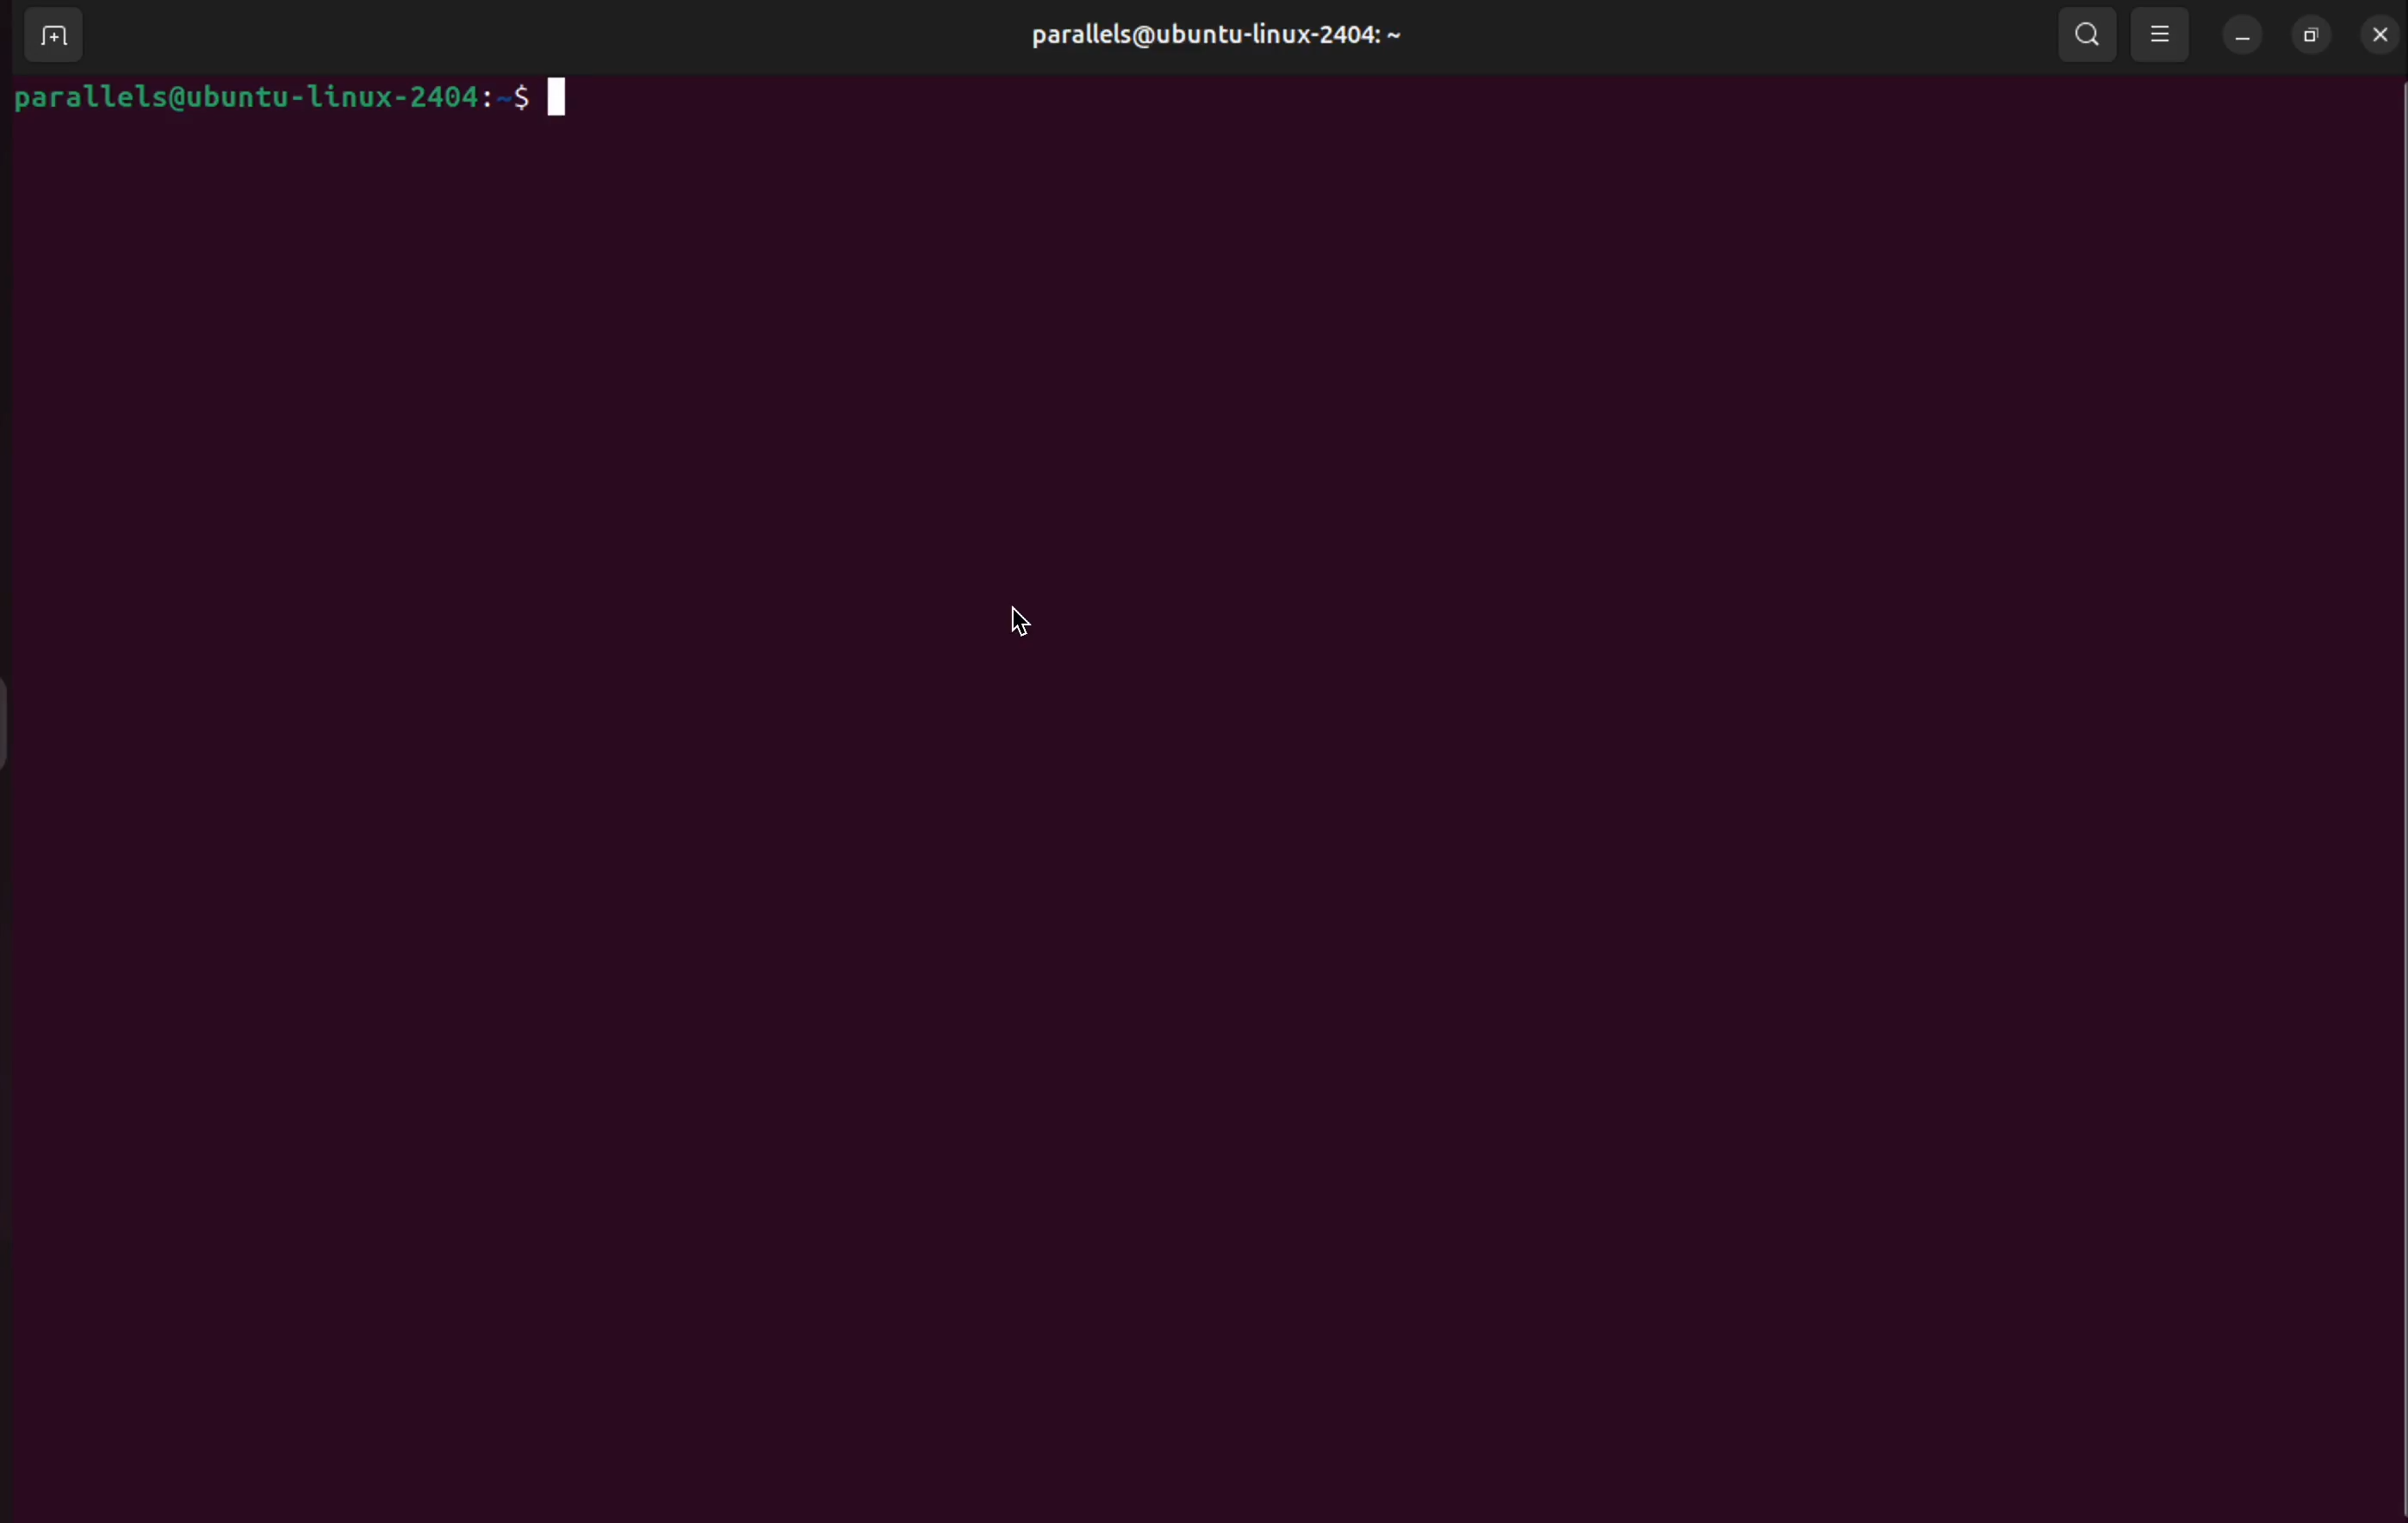 This screenshot has height=1523, width=2408. What do you see at coordinates (2309, 35) in the screenshot?
I see `resize` at bounding box center [2309, 35].